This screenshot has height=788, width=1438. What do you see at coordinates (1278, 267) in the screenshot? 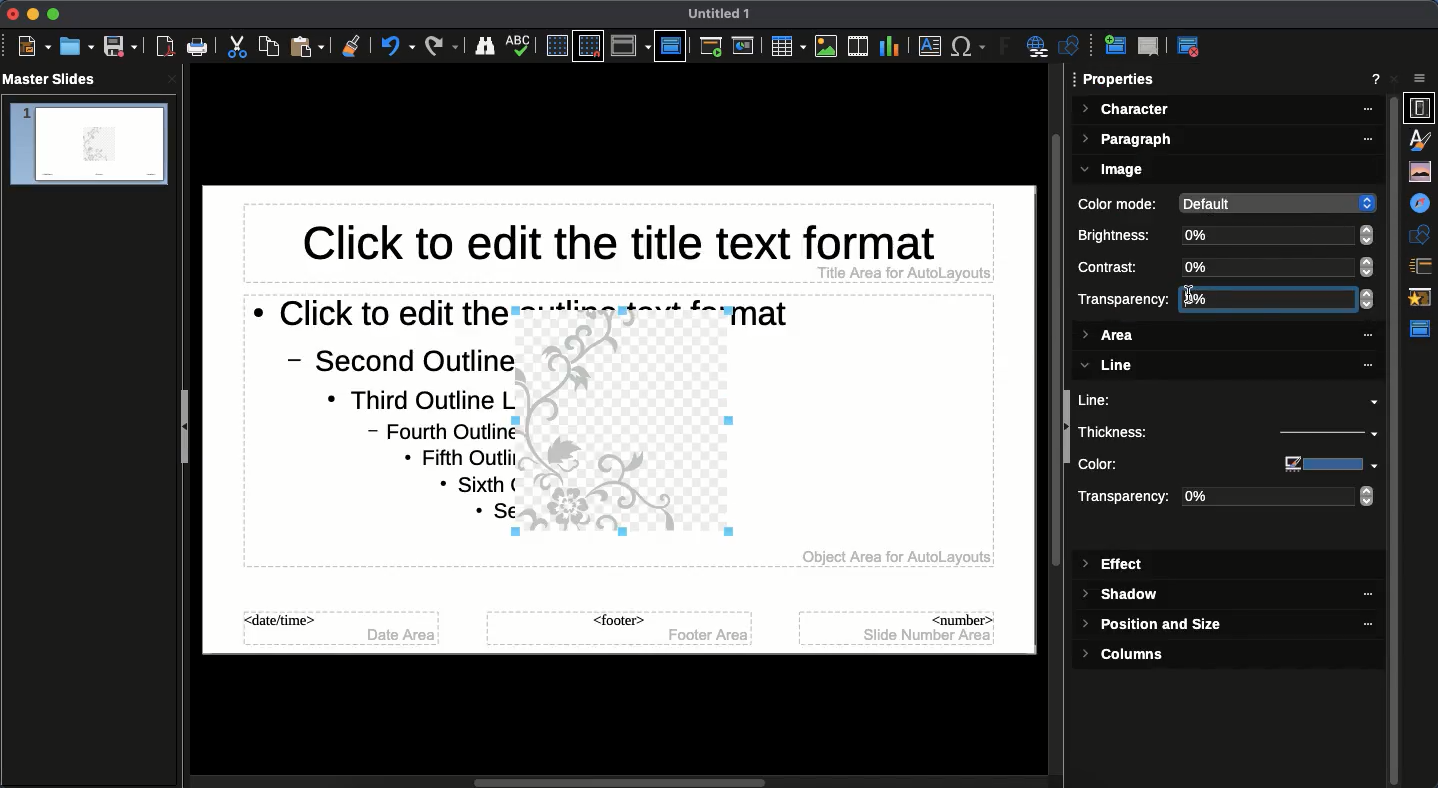
I see `0%` at bounding box center [1278, 267].